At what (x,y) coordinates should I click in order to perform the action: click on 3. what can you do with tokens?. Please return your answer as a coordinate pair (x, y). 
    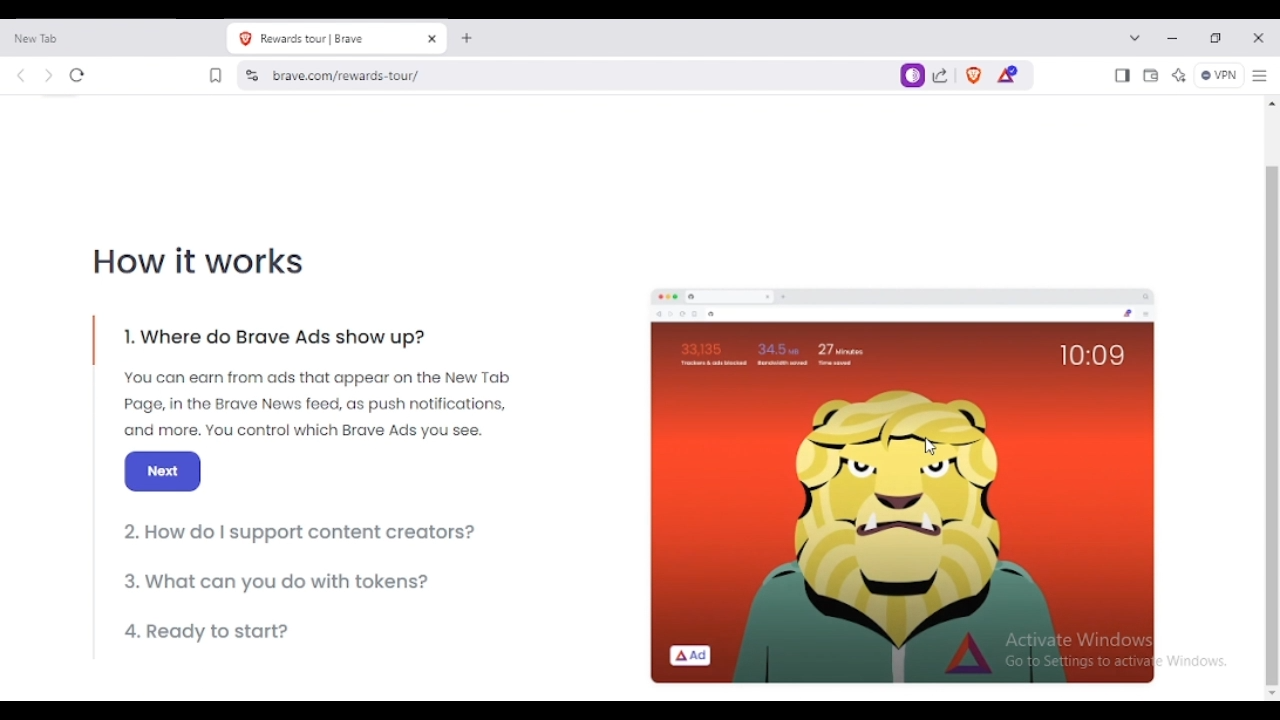
    Looking at the image, I should click on (280, 581).